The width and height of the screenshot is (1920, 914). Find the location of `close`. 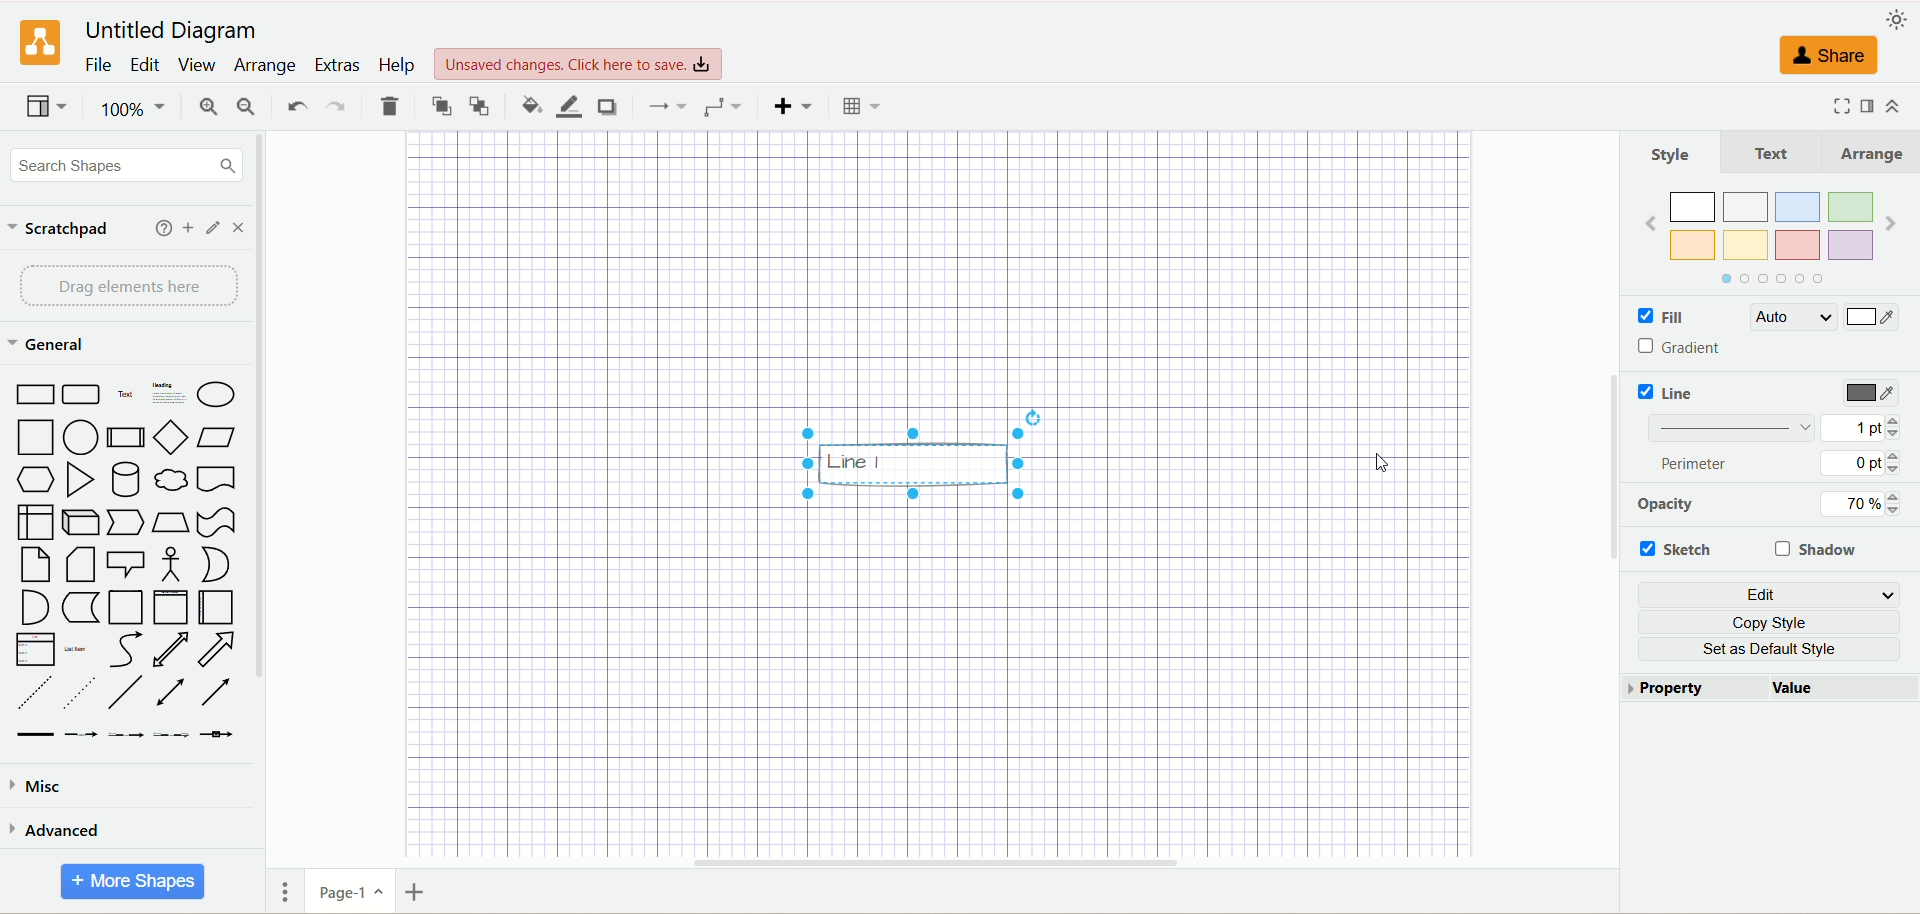

close is located at coordinates (239, 227).